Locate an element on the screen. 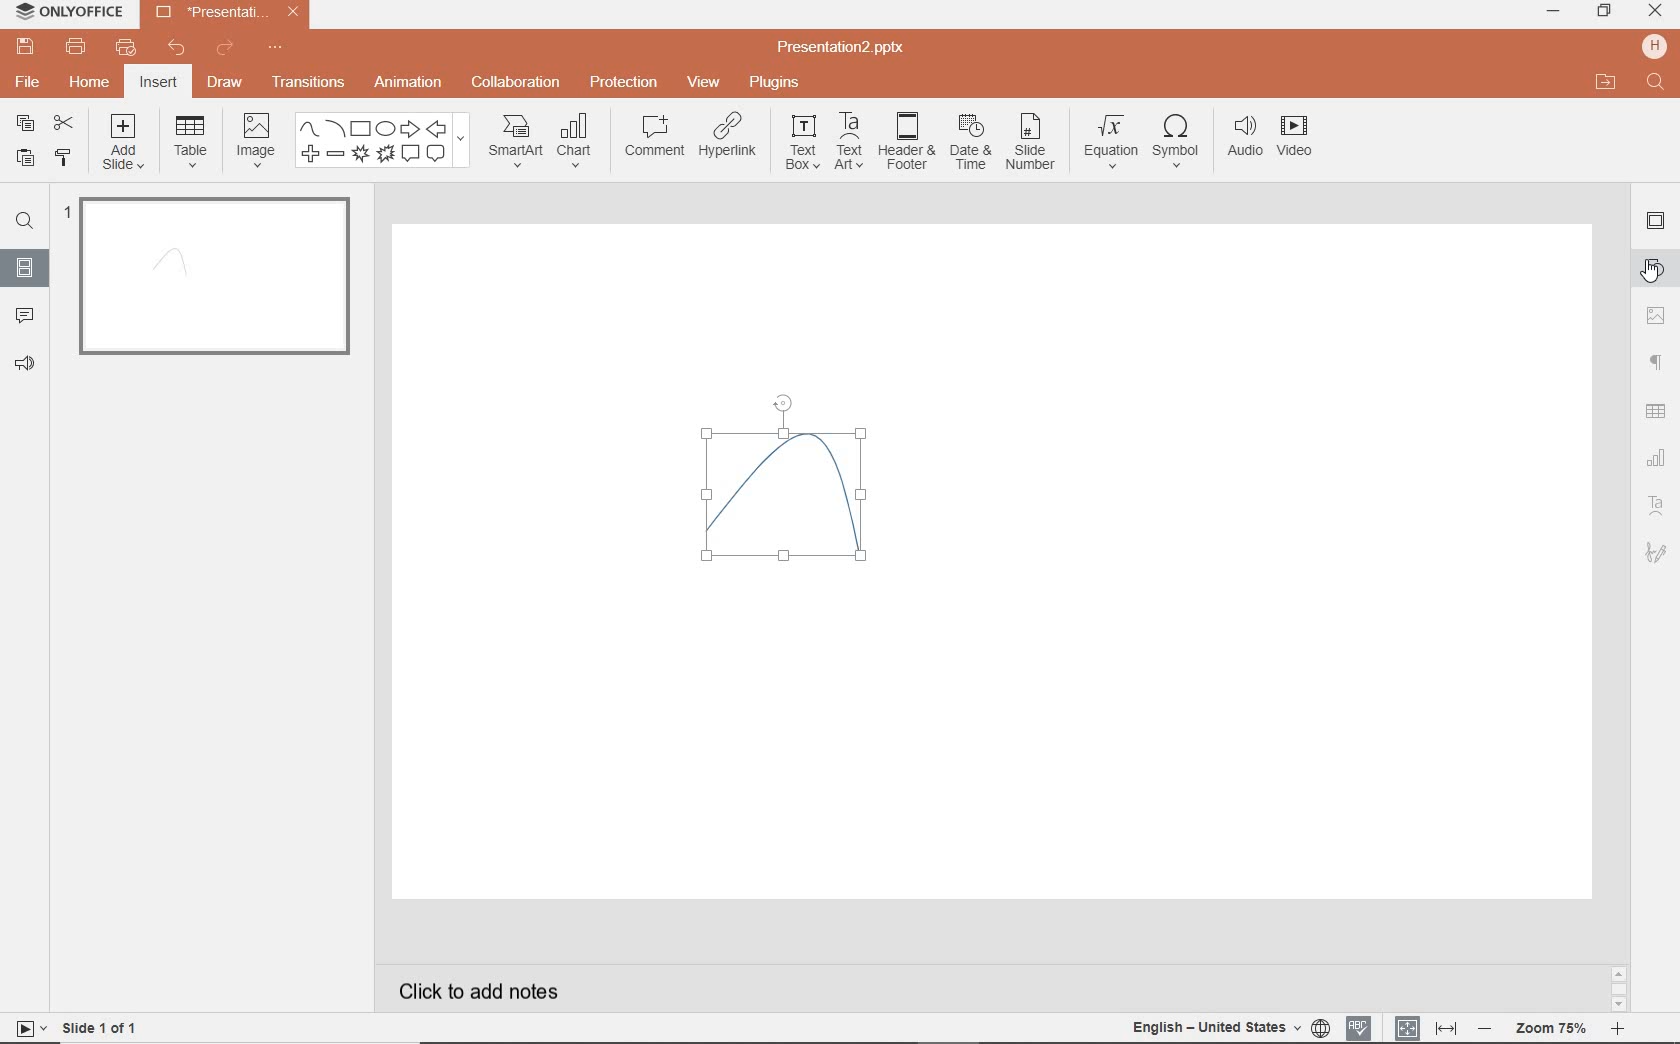 The image size is (1680, 1044). DATE & TIME is located at coordinates (971, 145).